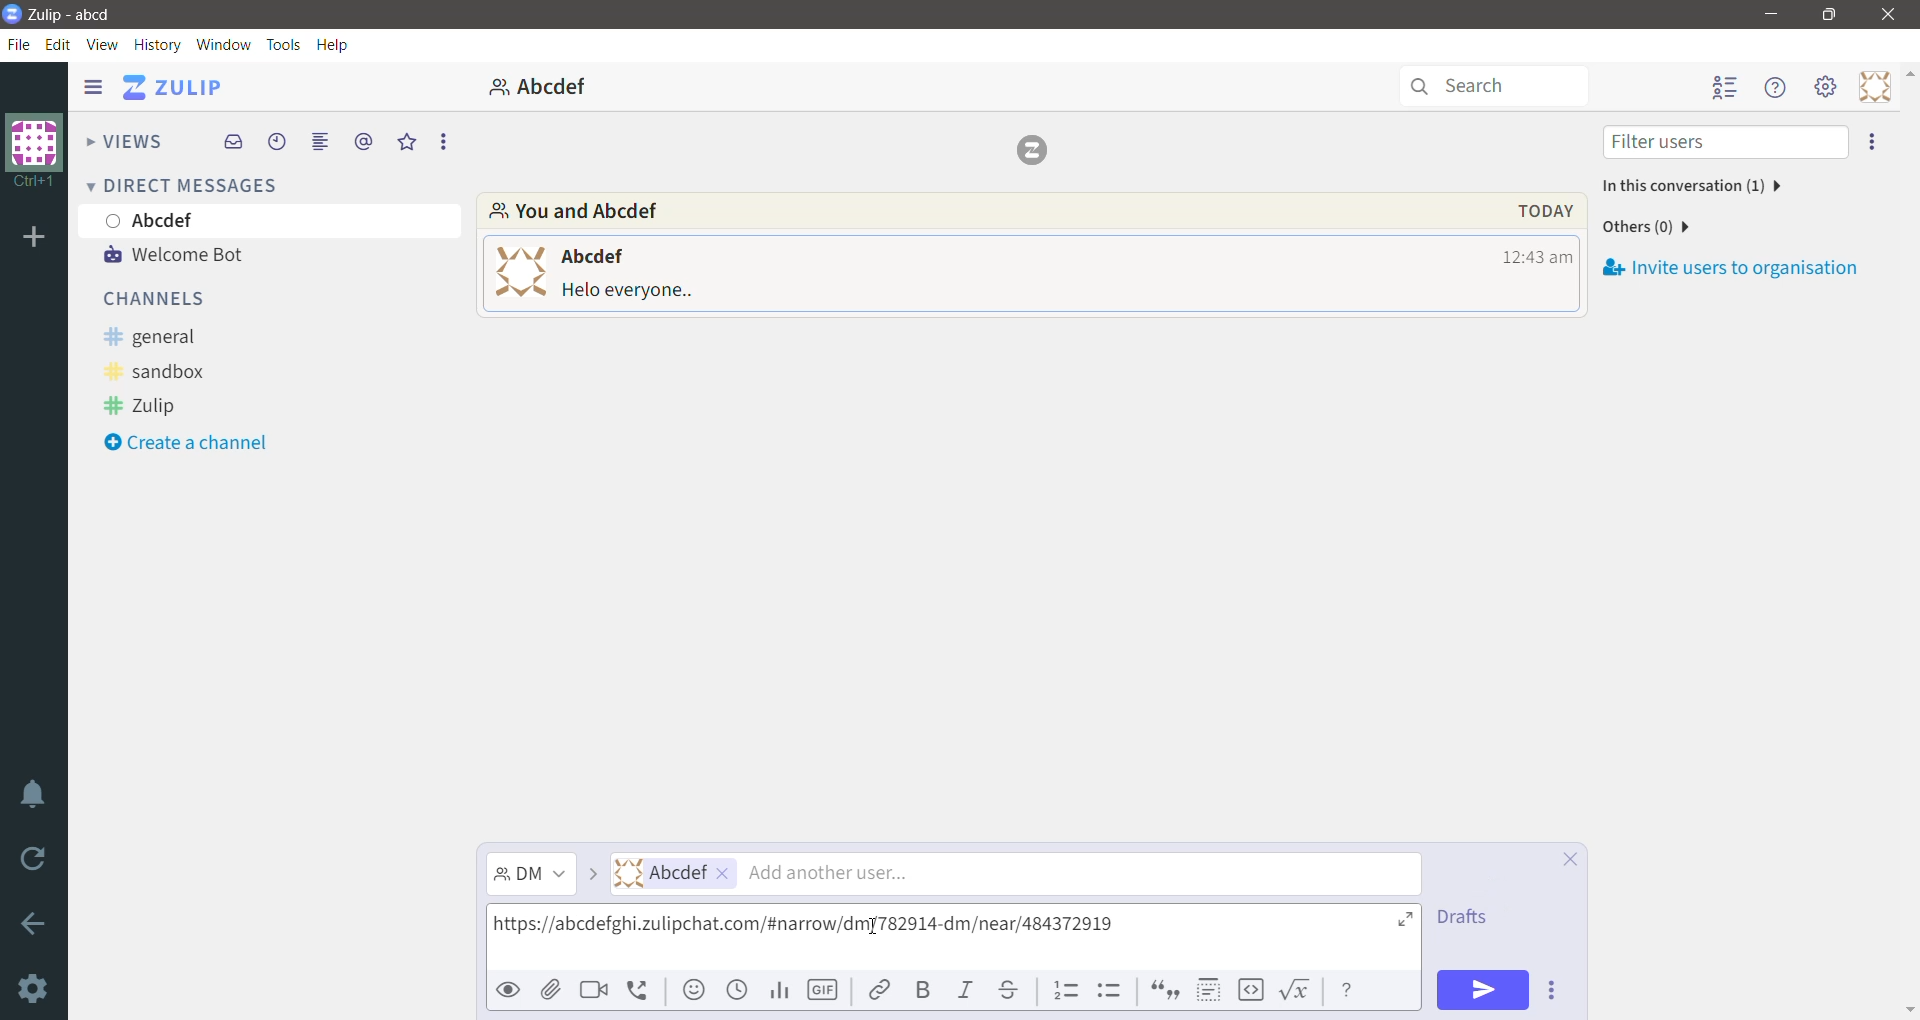  What do you see at coordinates (202, 443) in the screenshot?
I see `Create a channel` at bounding box center [202, 443].